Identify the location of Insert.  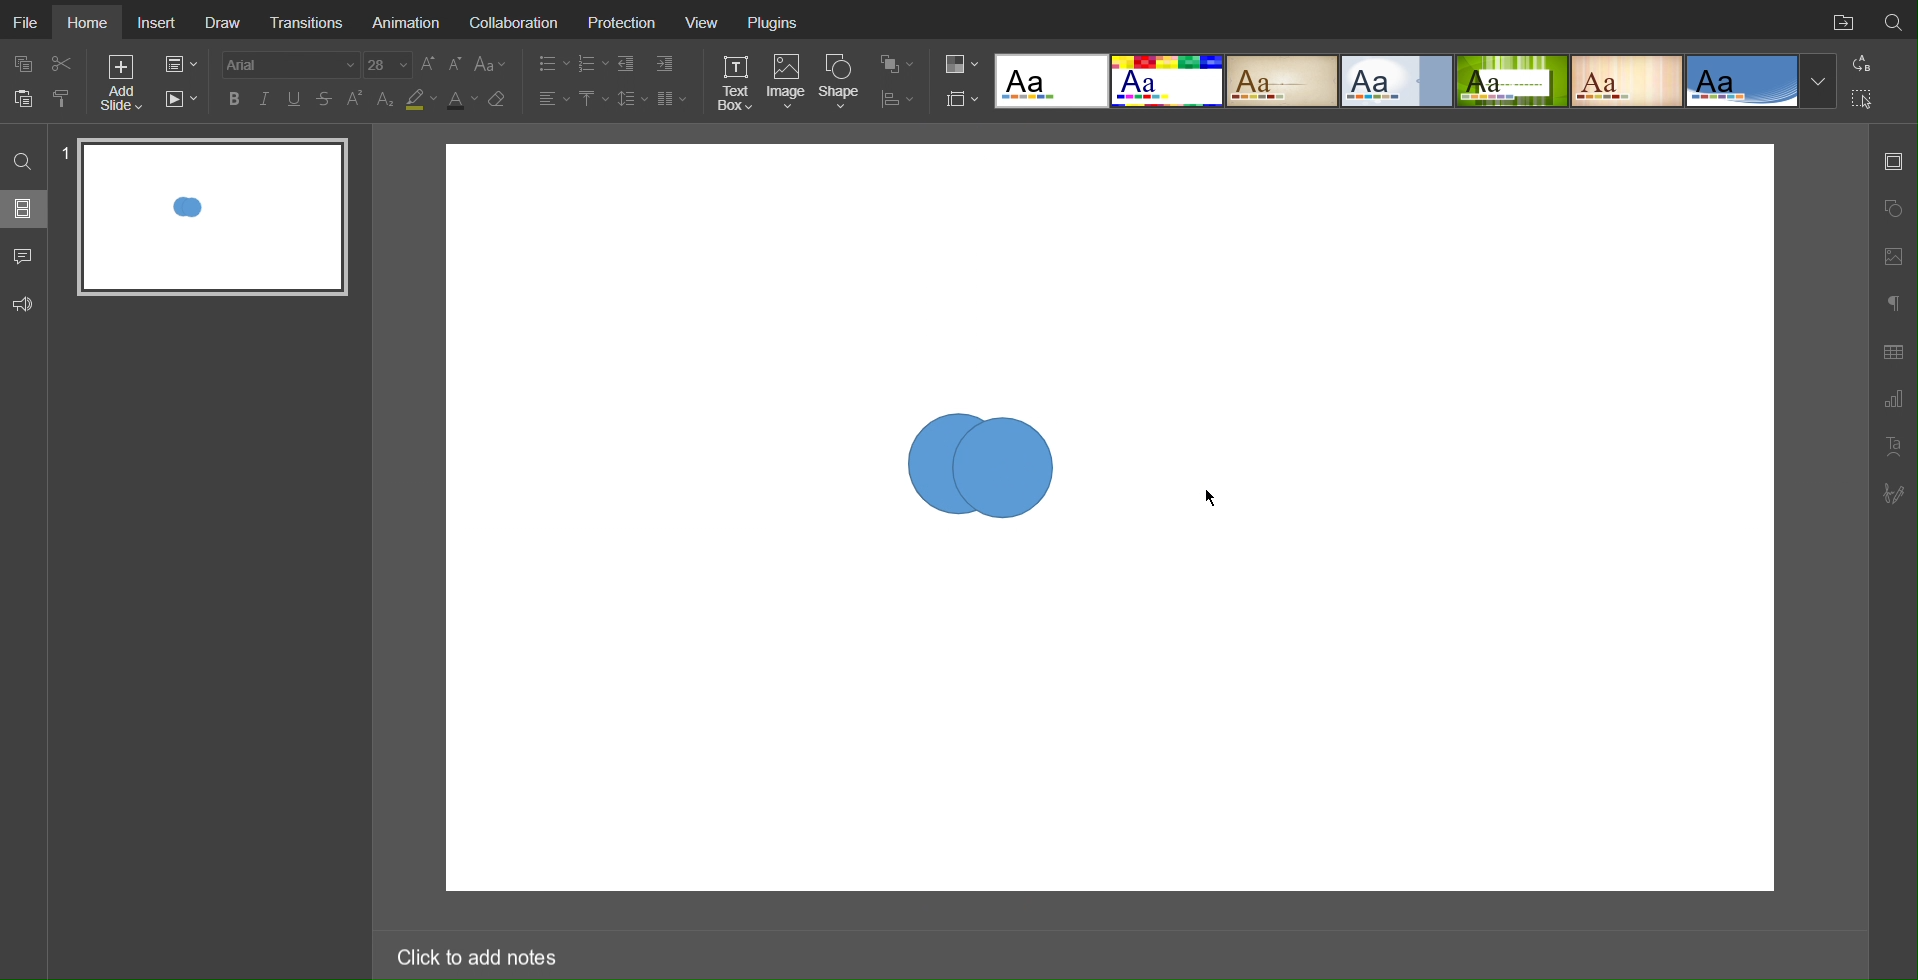
(159, 23).